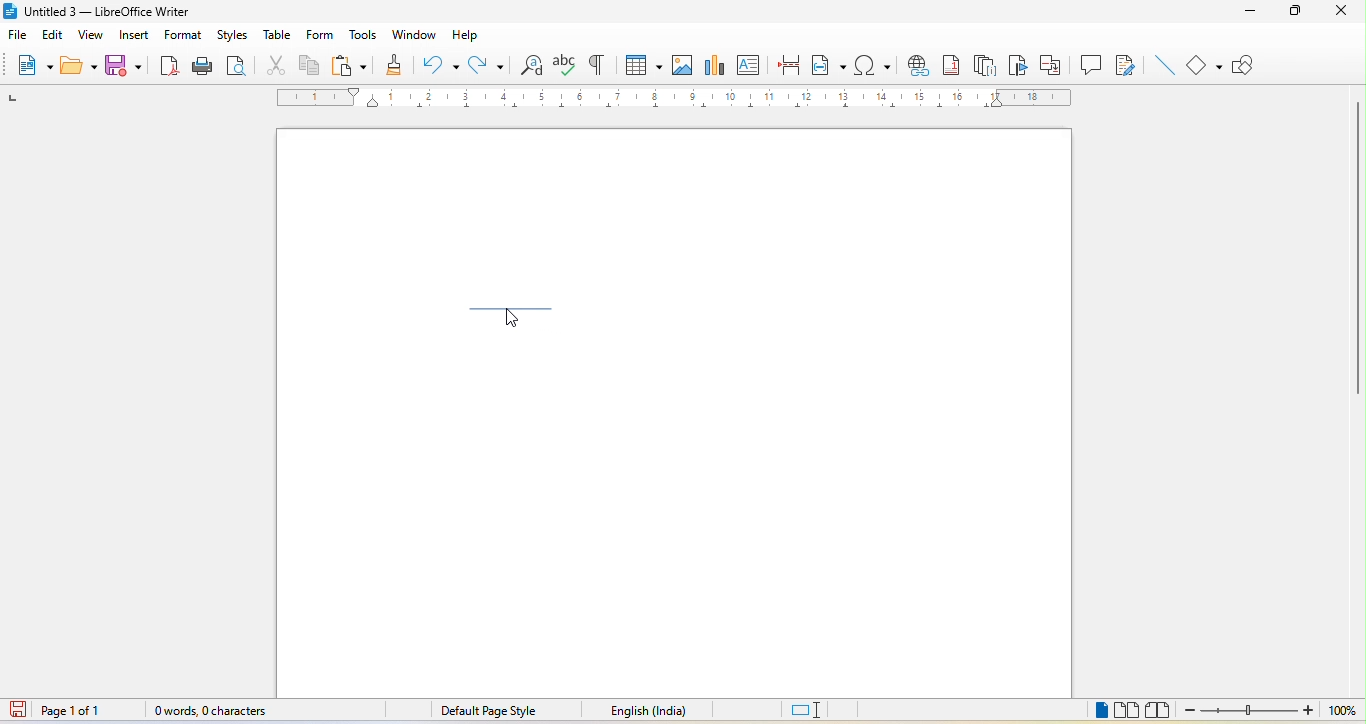 This screenshot has height=724, width=1366. I want to click on new, so click(32, 63).